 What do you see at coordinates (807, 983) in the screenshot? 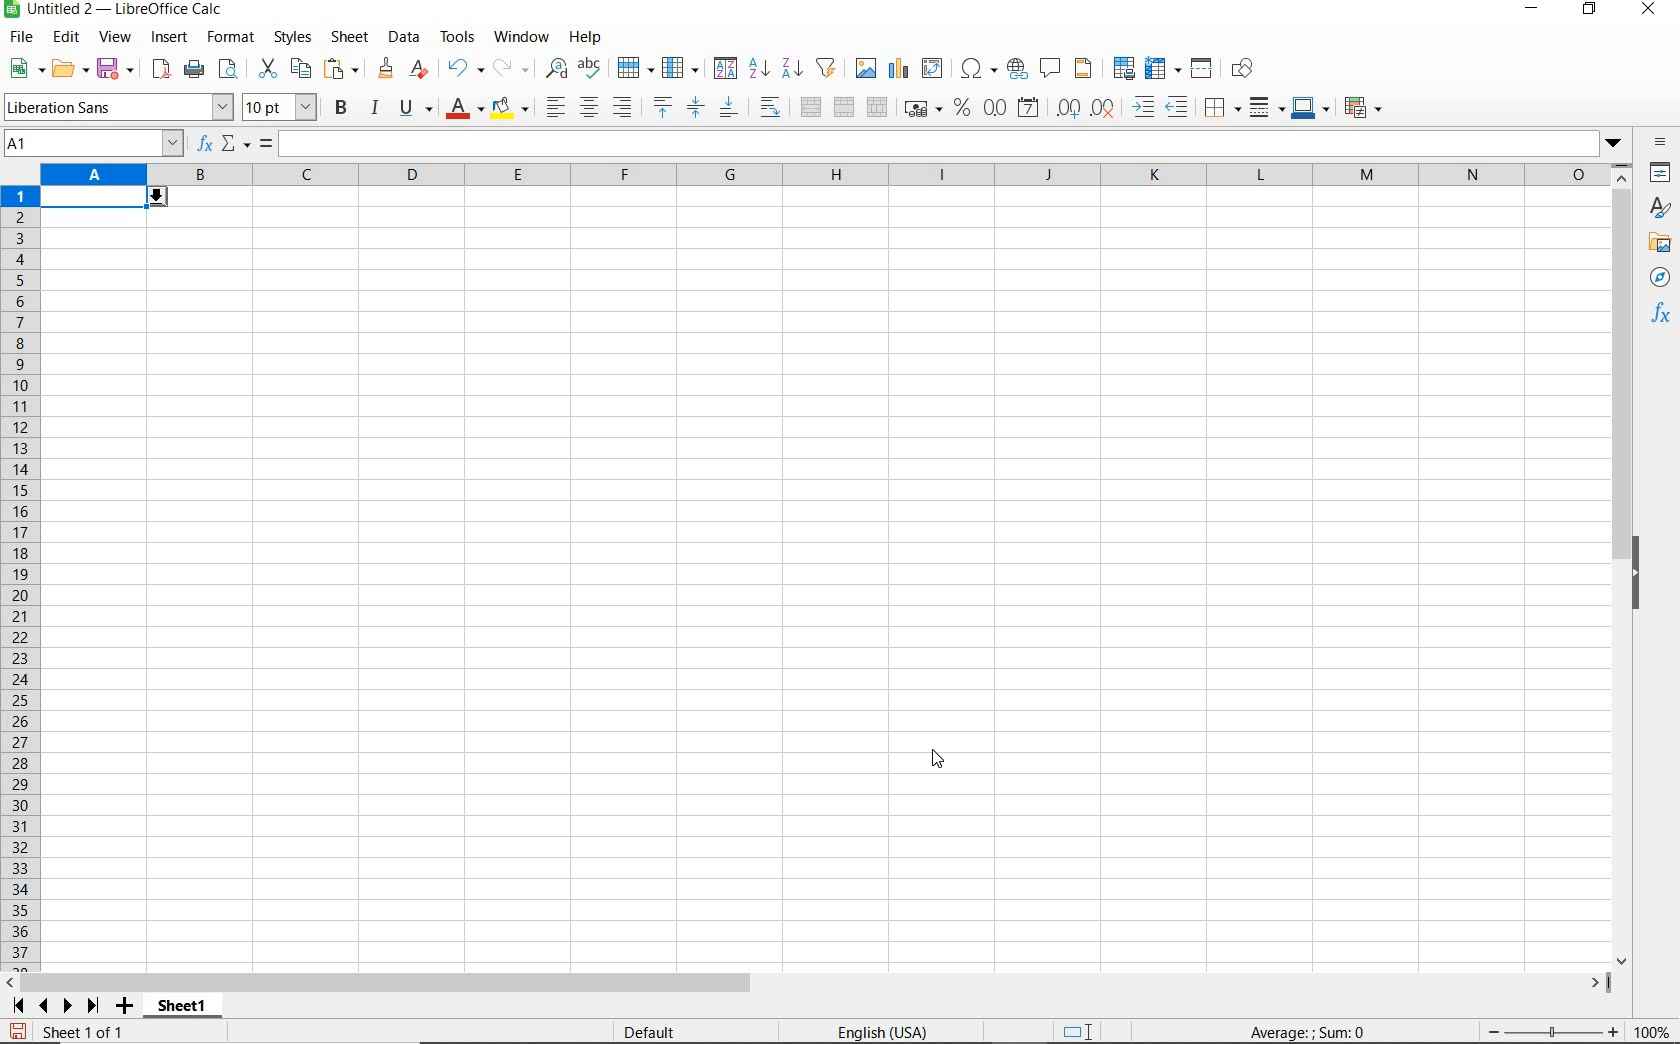
I see `scrollbar` at bounding box center [807, 983].